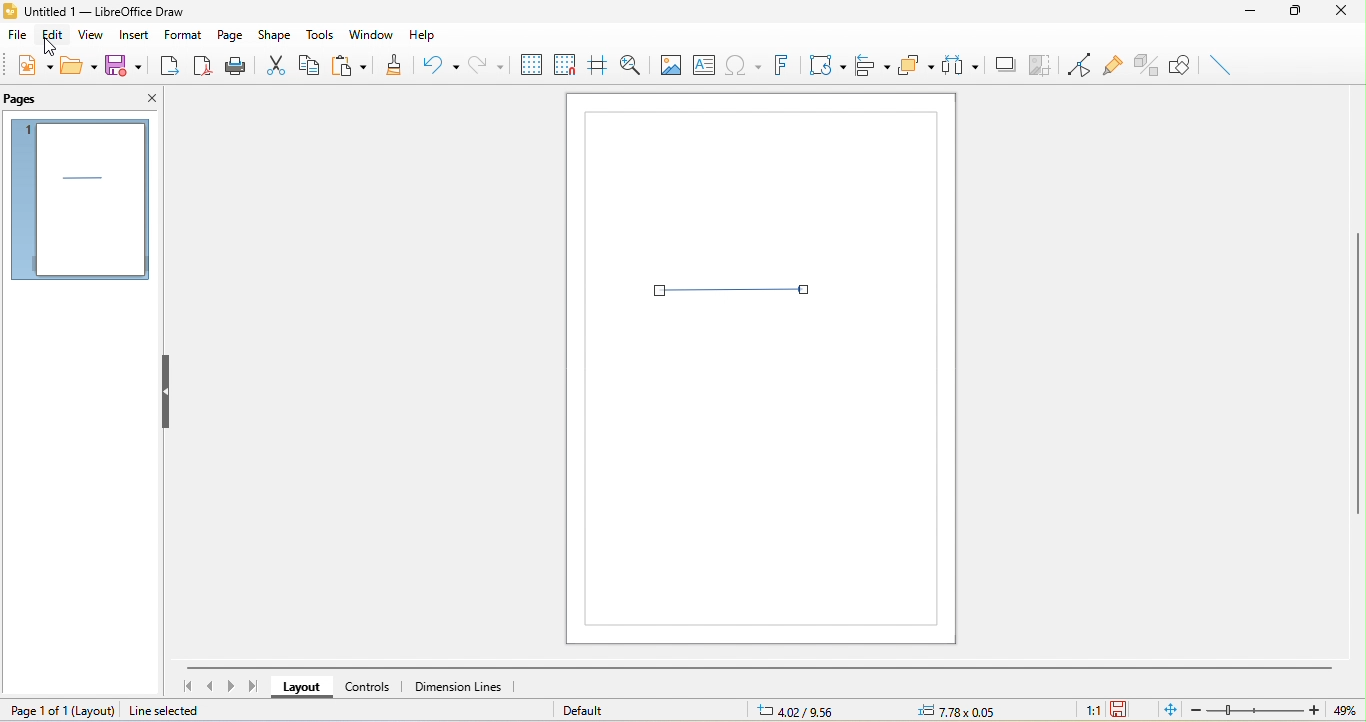 The width and height of the screenshot is (1366, 722). Describe the element at coordinates (733, 292) in the screenshot. I see `select arrow` at that location.